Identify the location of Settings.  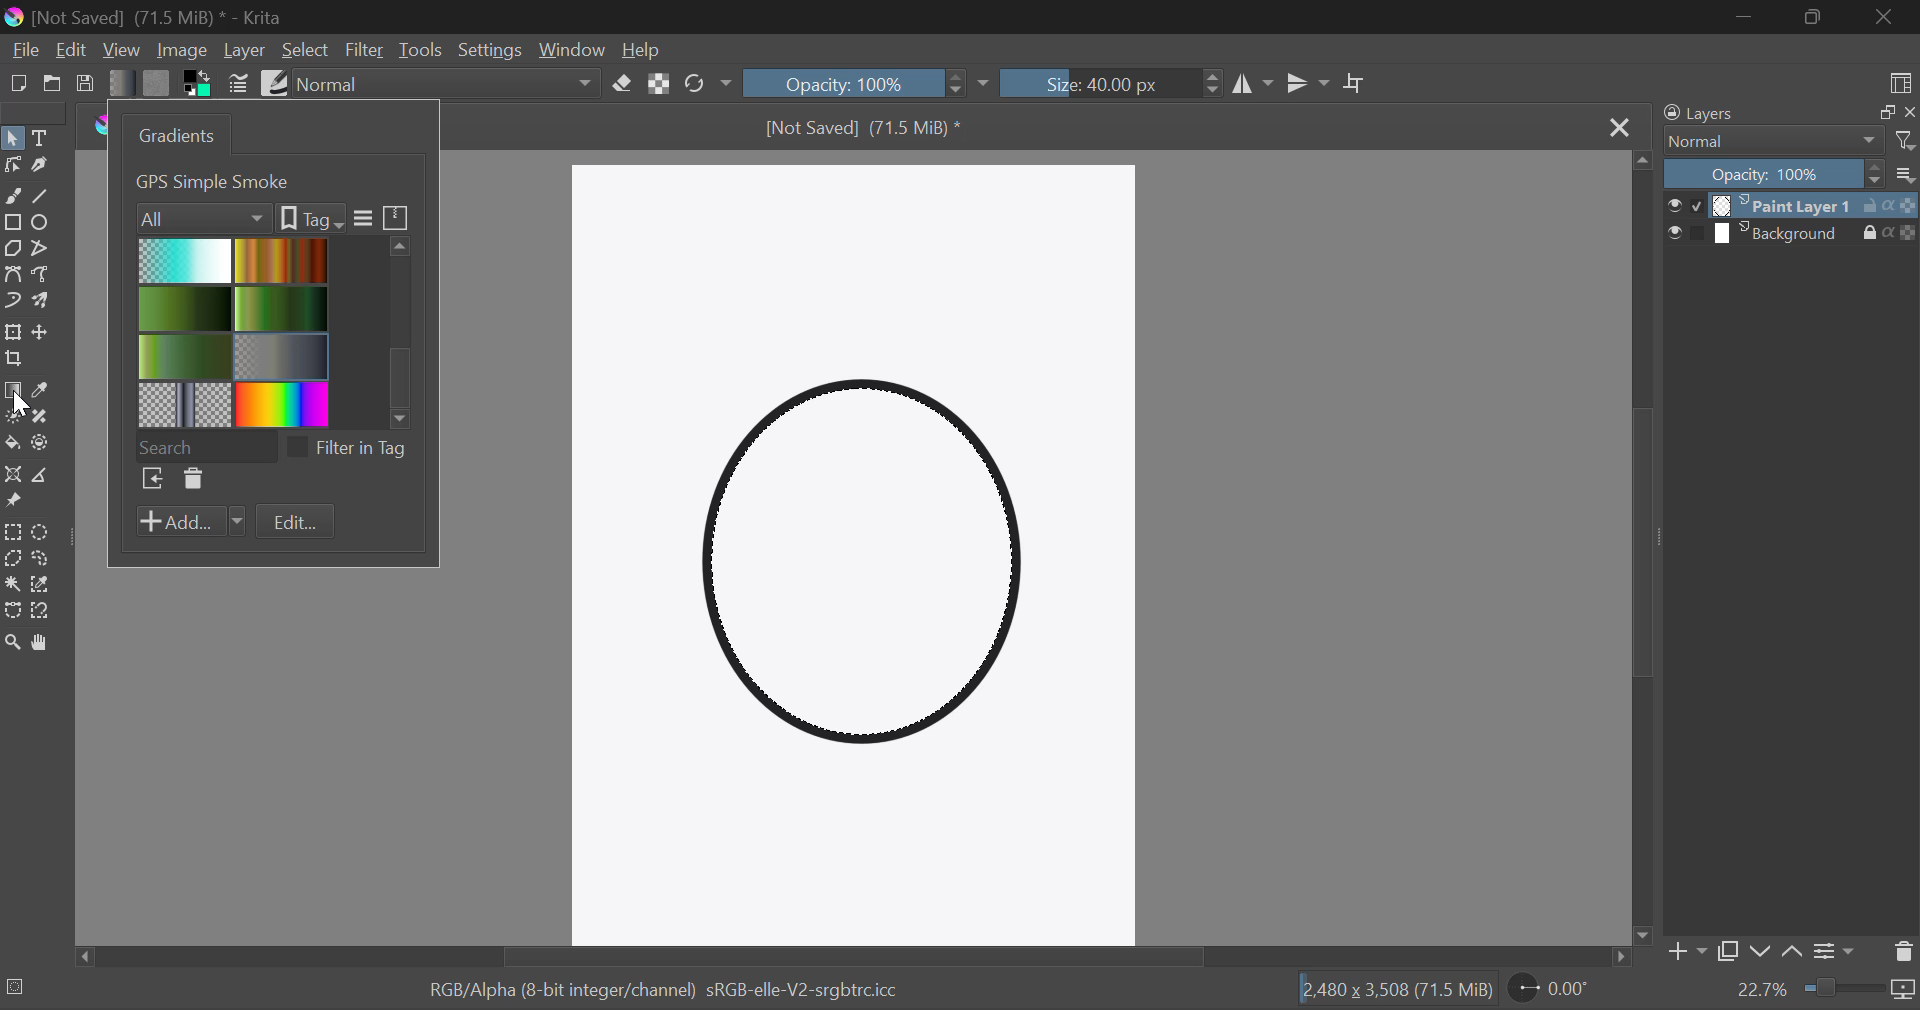
(488, 49).